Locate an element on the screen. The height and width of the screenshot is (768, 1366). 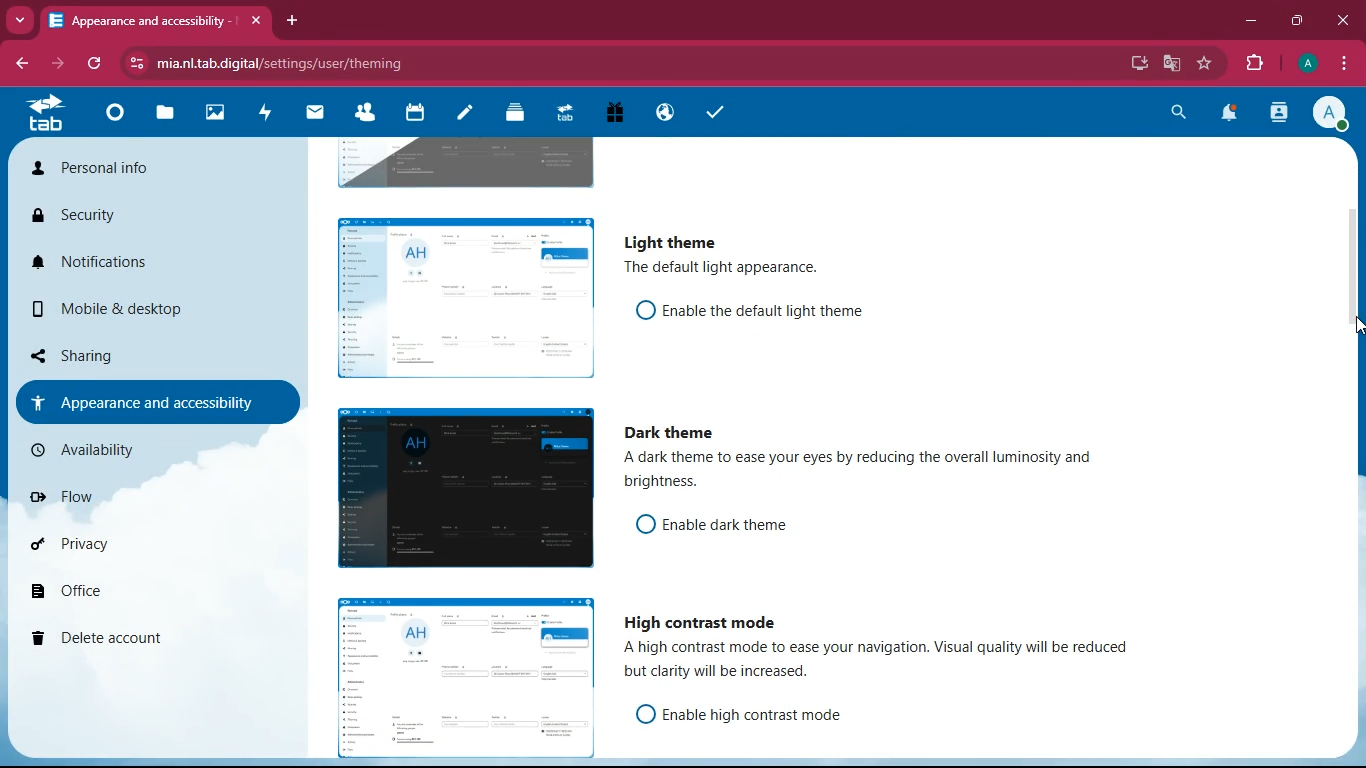
on/off button is located at coordinates (640, 523).